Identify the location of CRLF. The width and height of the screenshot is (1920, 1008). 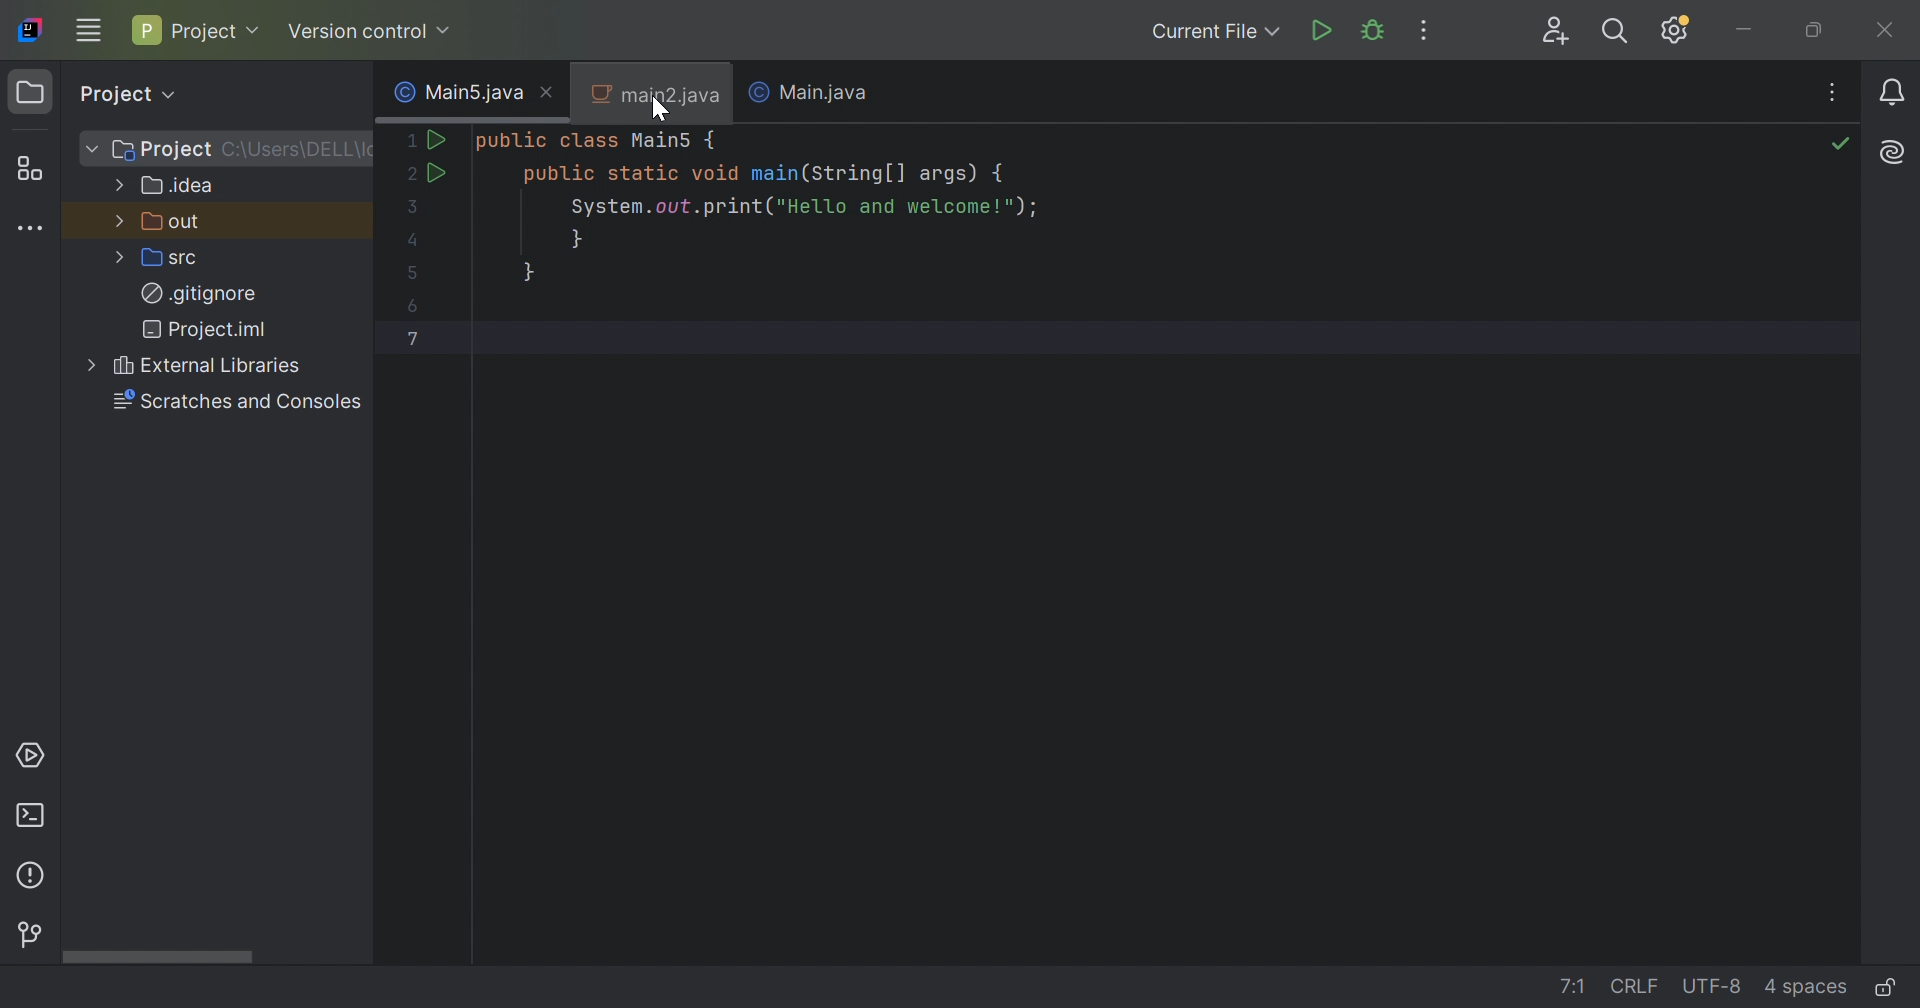
(1638, 990).